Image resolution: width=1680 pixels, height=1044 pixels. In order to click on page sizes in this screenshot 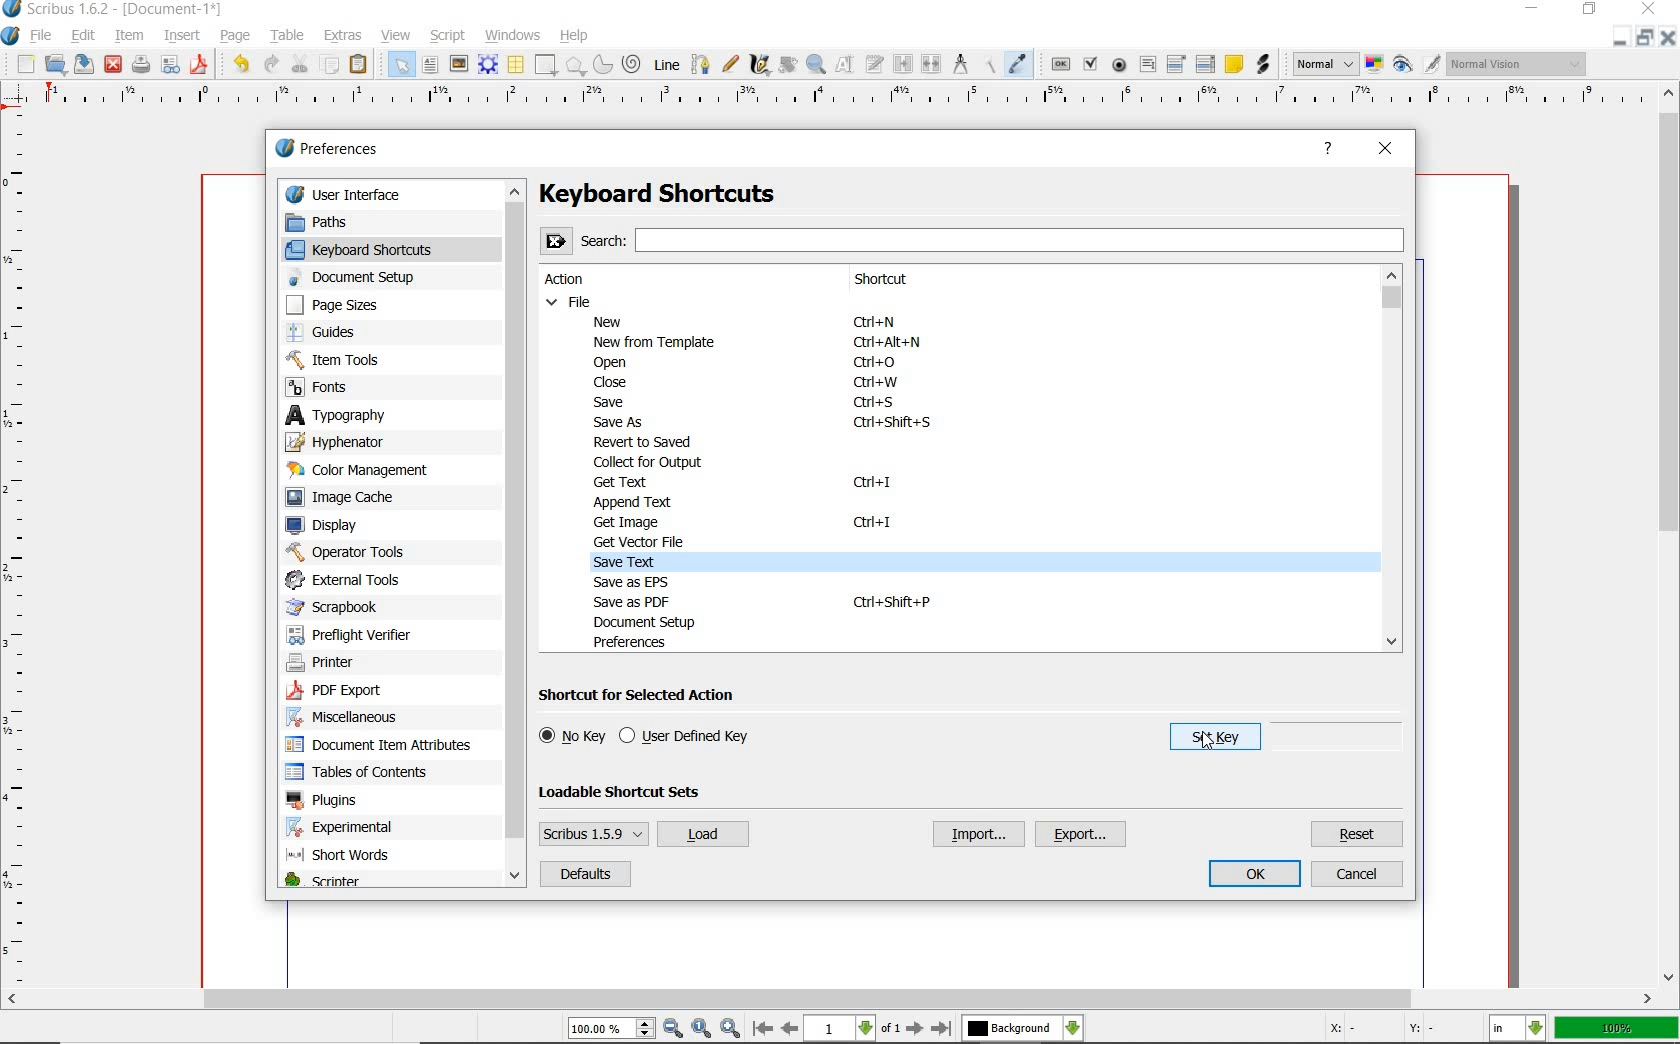, I will do `click(347, 305)`.